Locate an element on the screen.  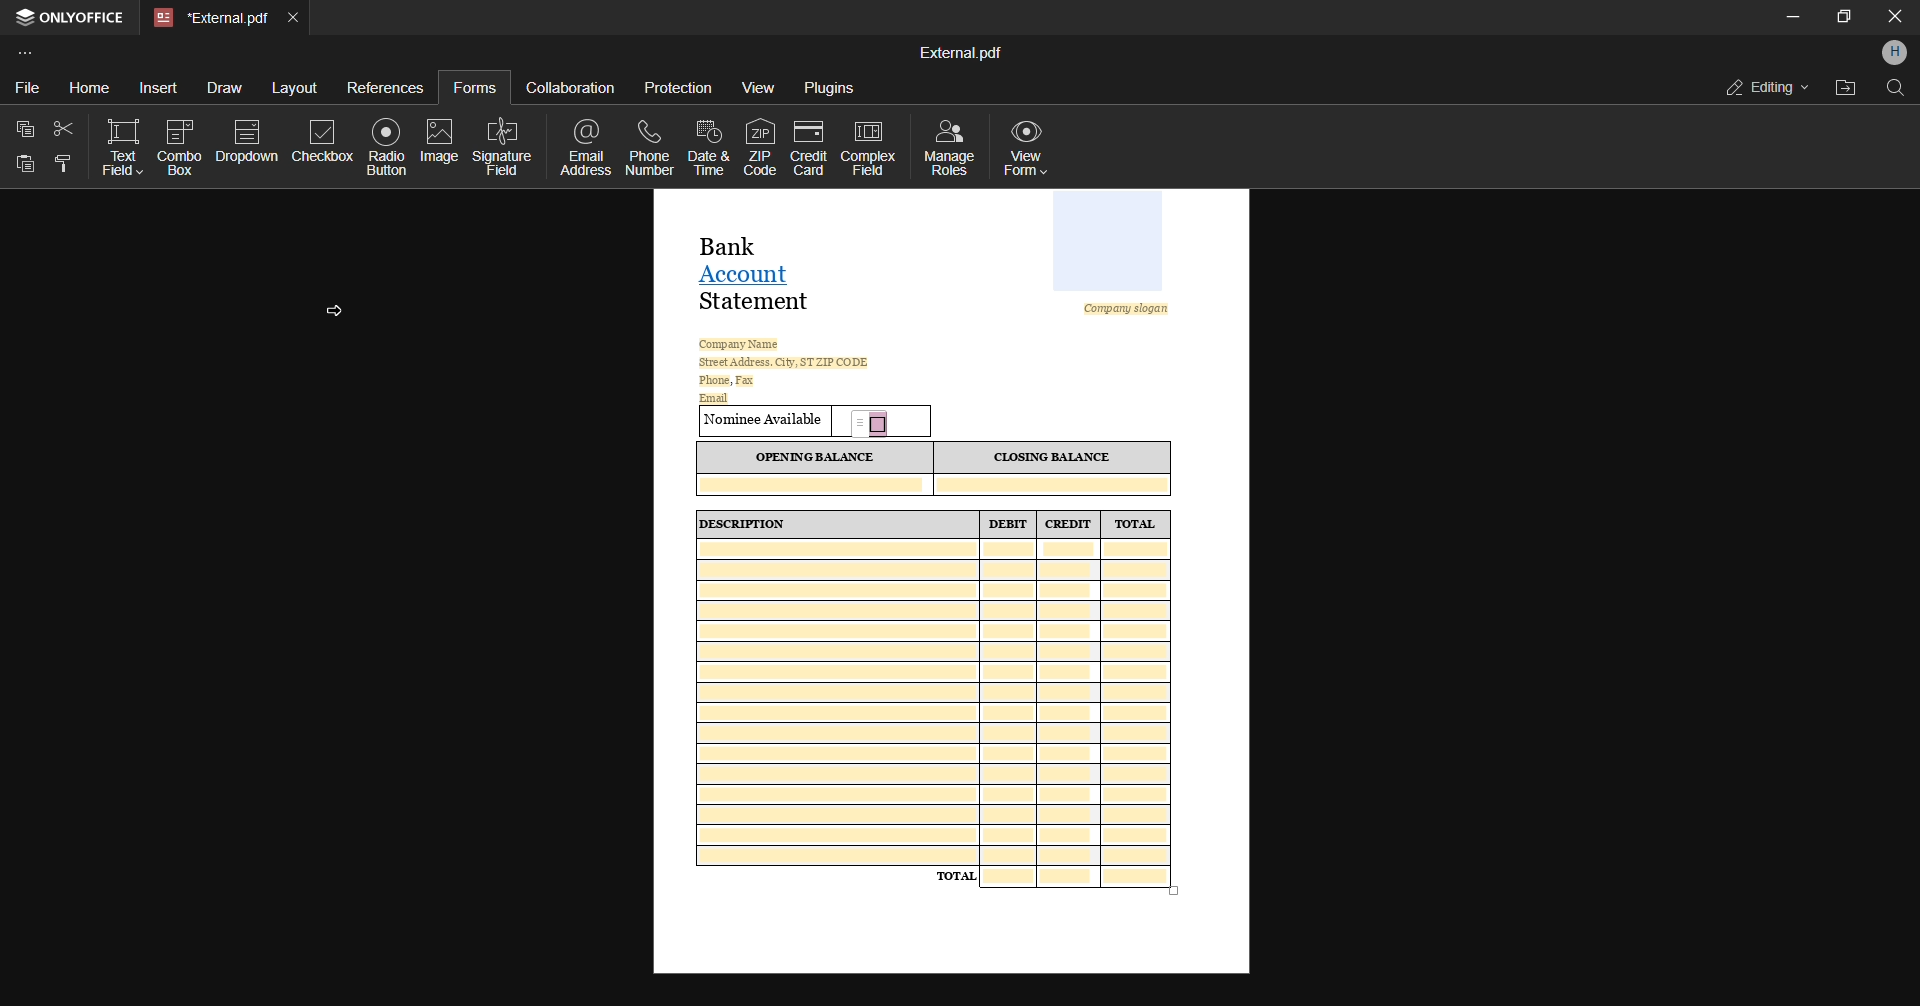
forms is located at coordinates (473, 87).